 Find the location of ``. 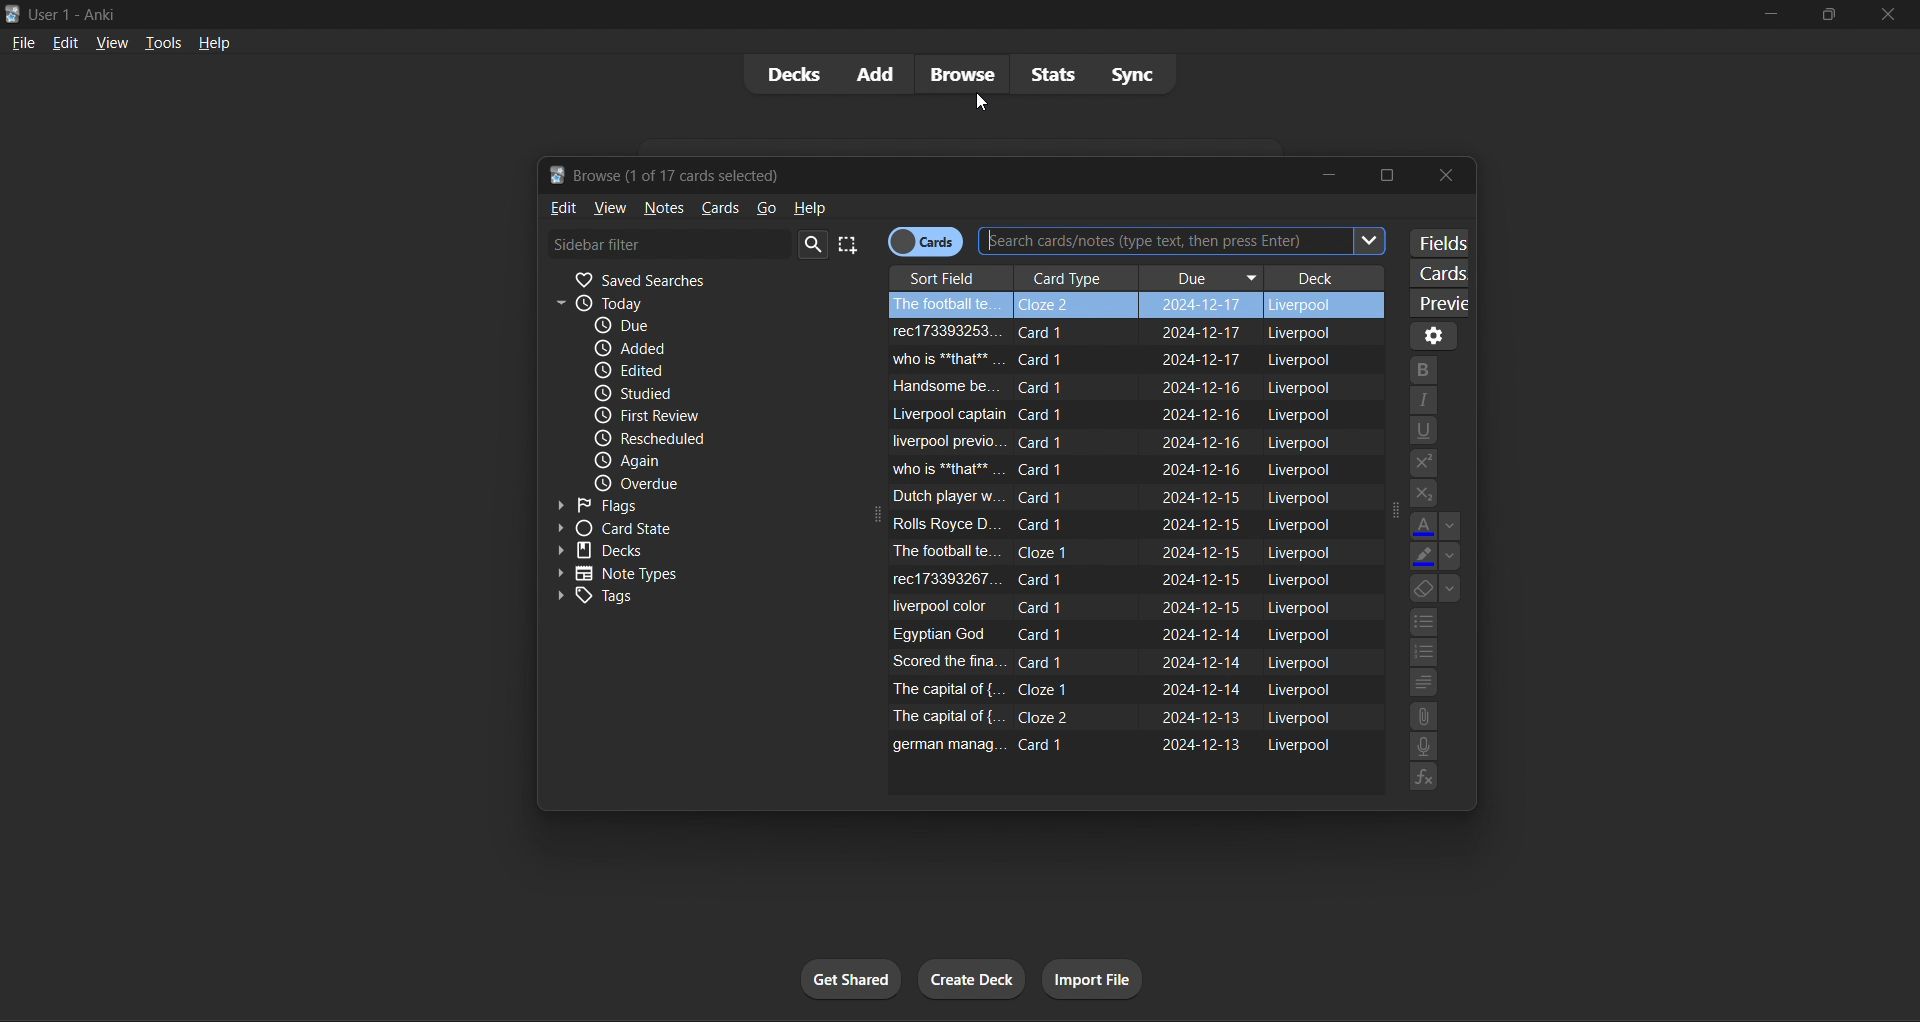

 is located at coordinates (1369, 240).